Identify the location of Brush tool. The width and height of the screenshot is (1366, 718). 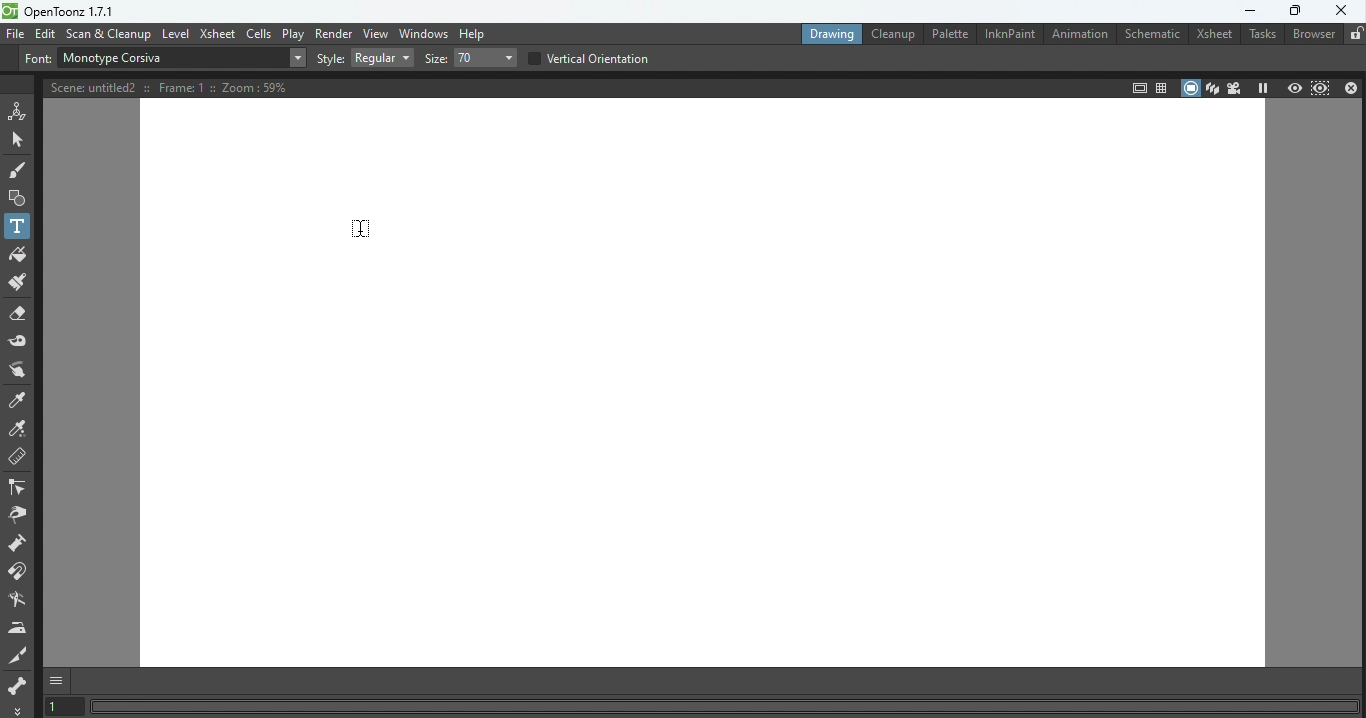
(20, 172).